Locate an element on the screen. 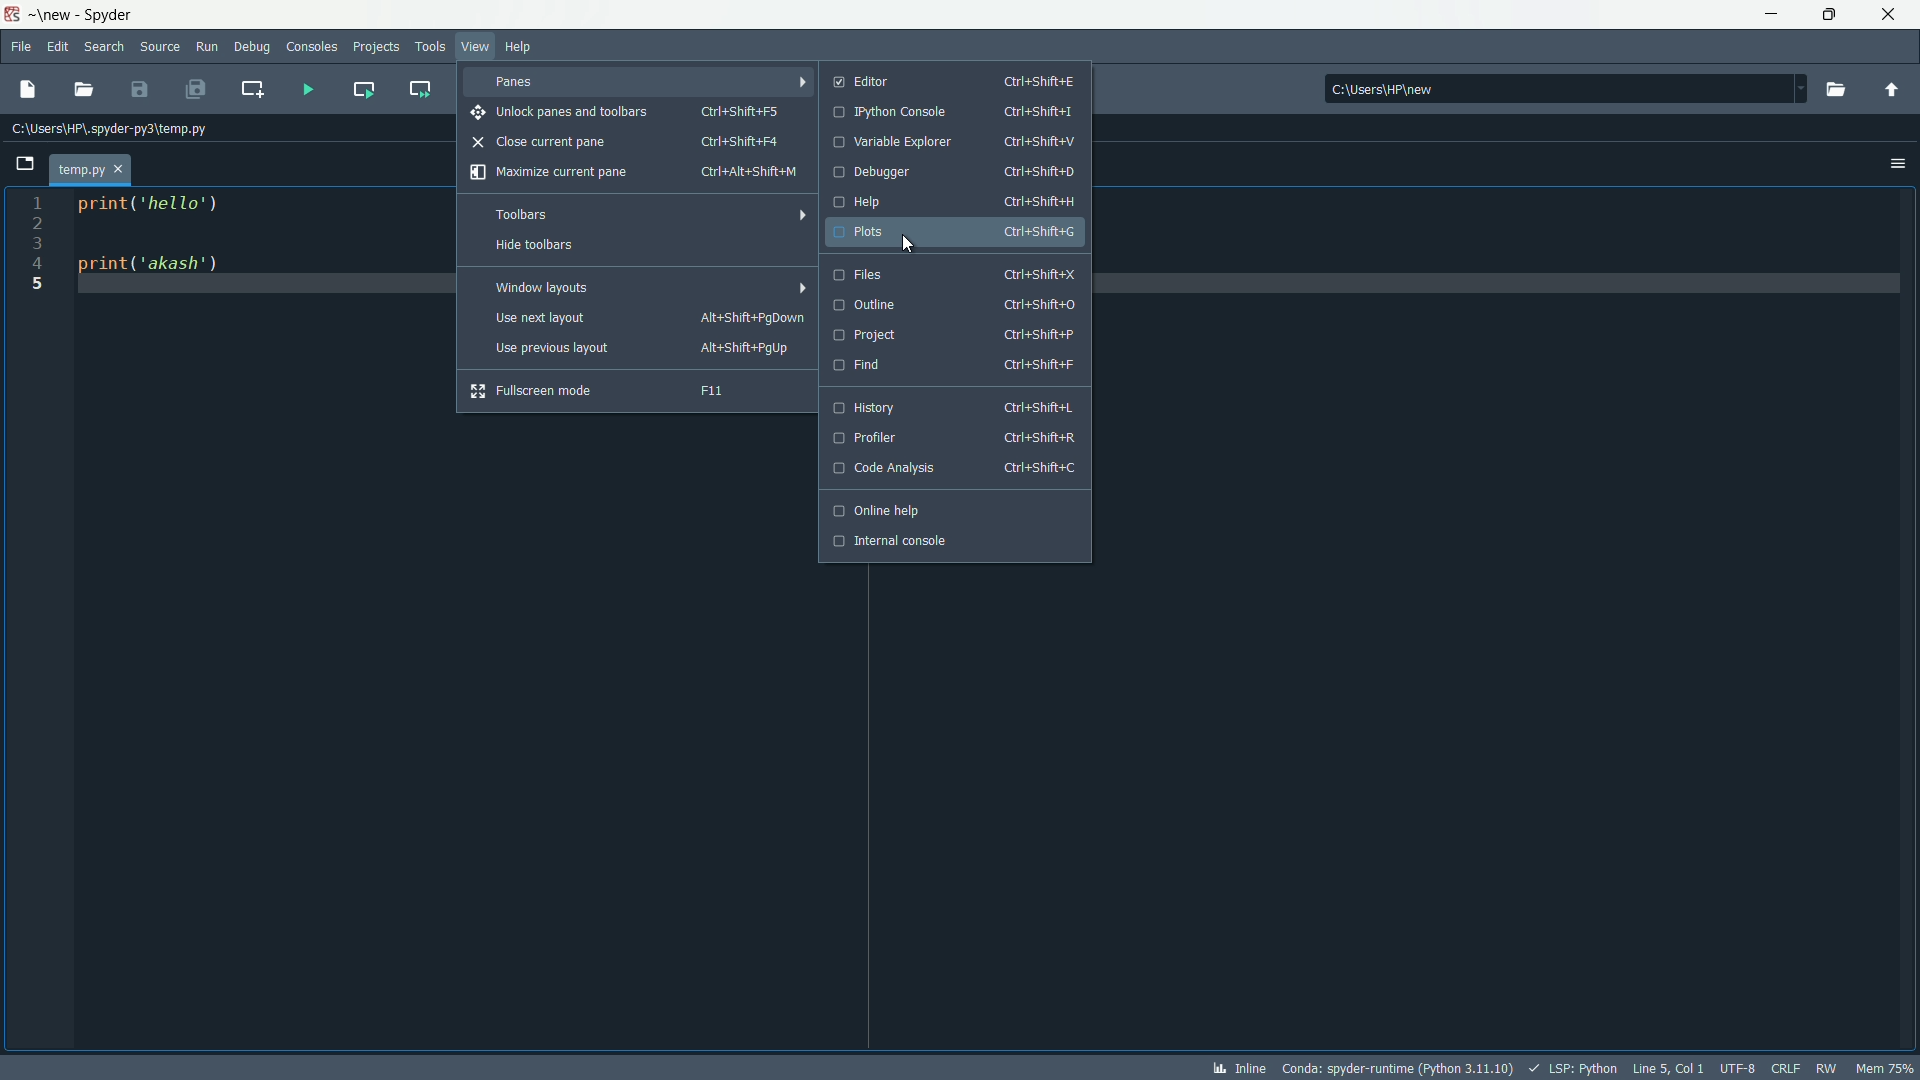  search menu is located at coordinates (107, 47).